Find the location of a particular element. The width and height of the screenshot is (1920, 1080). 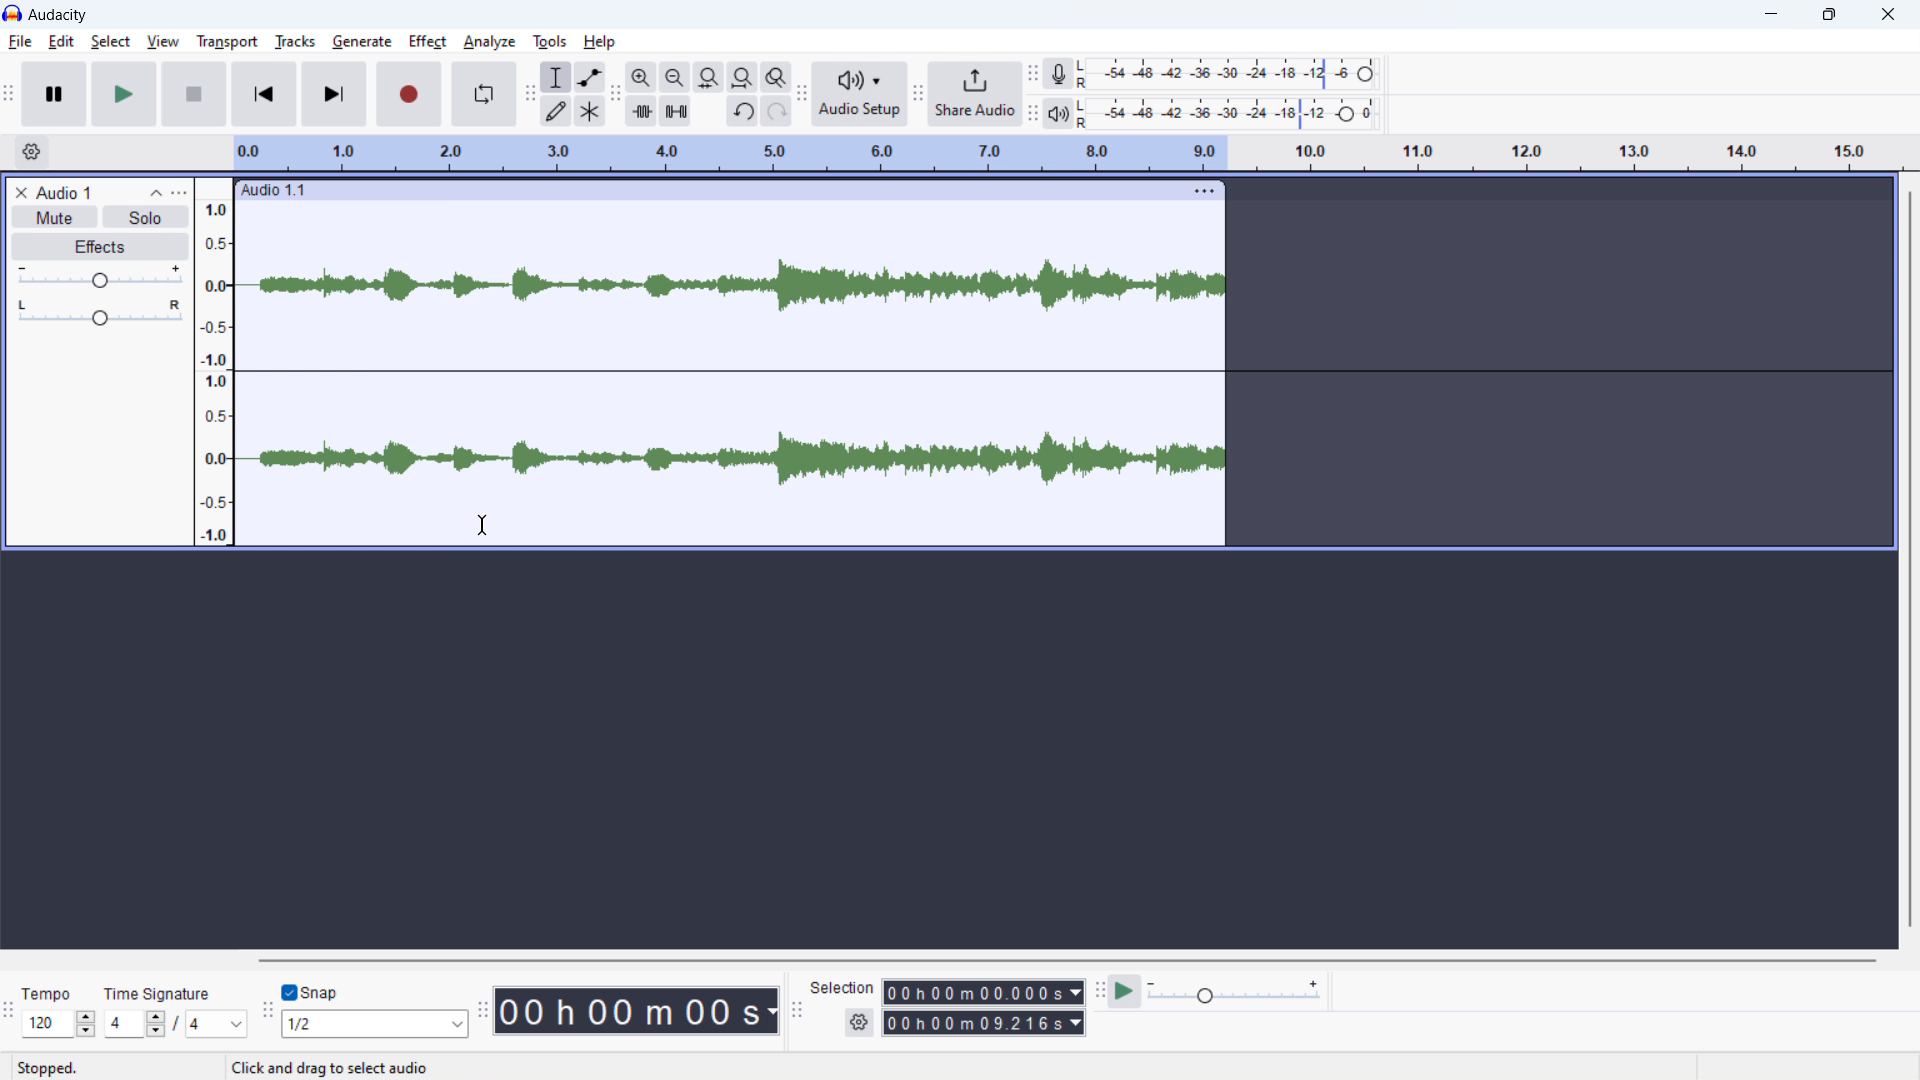

click to move is located at coordinates (699, 190).